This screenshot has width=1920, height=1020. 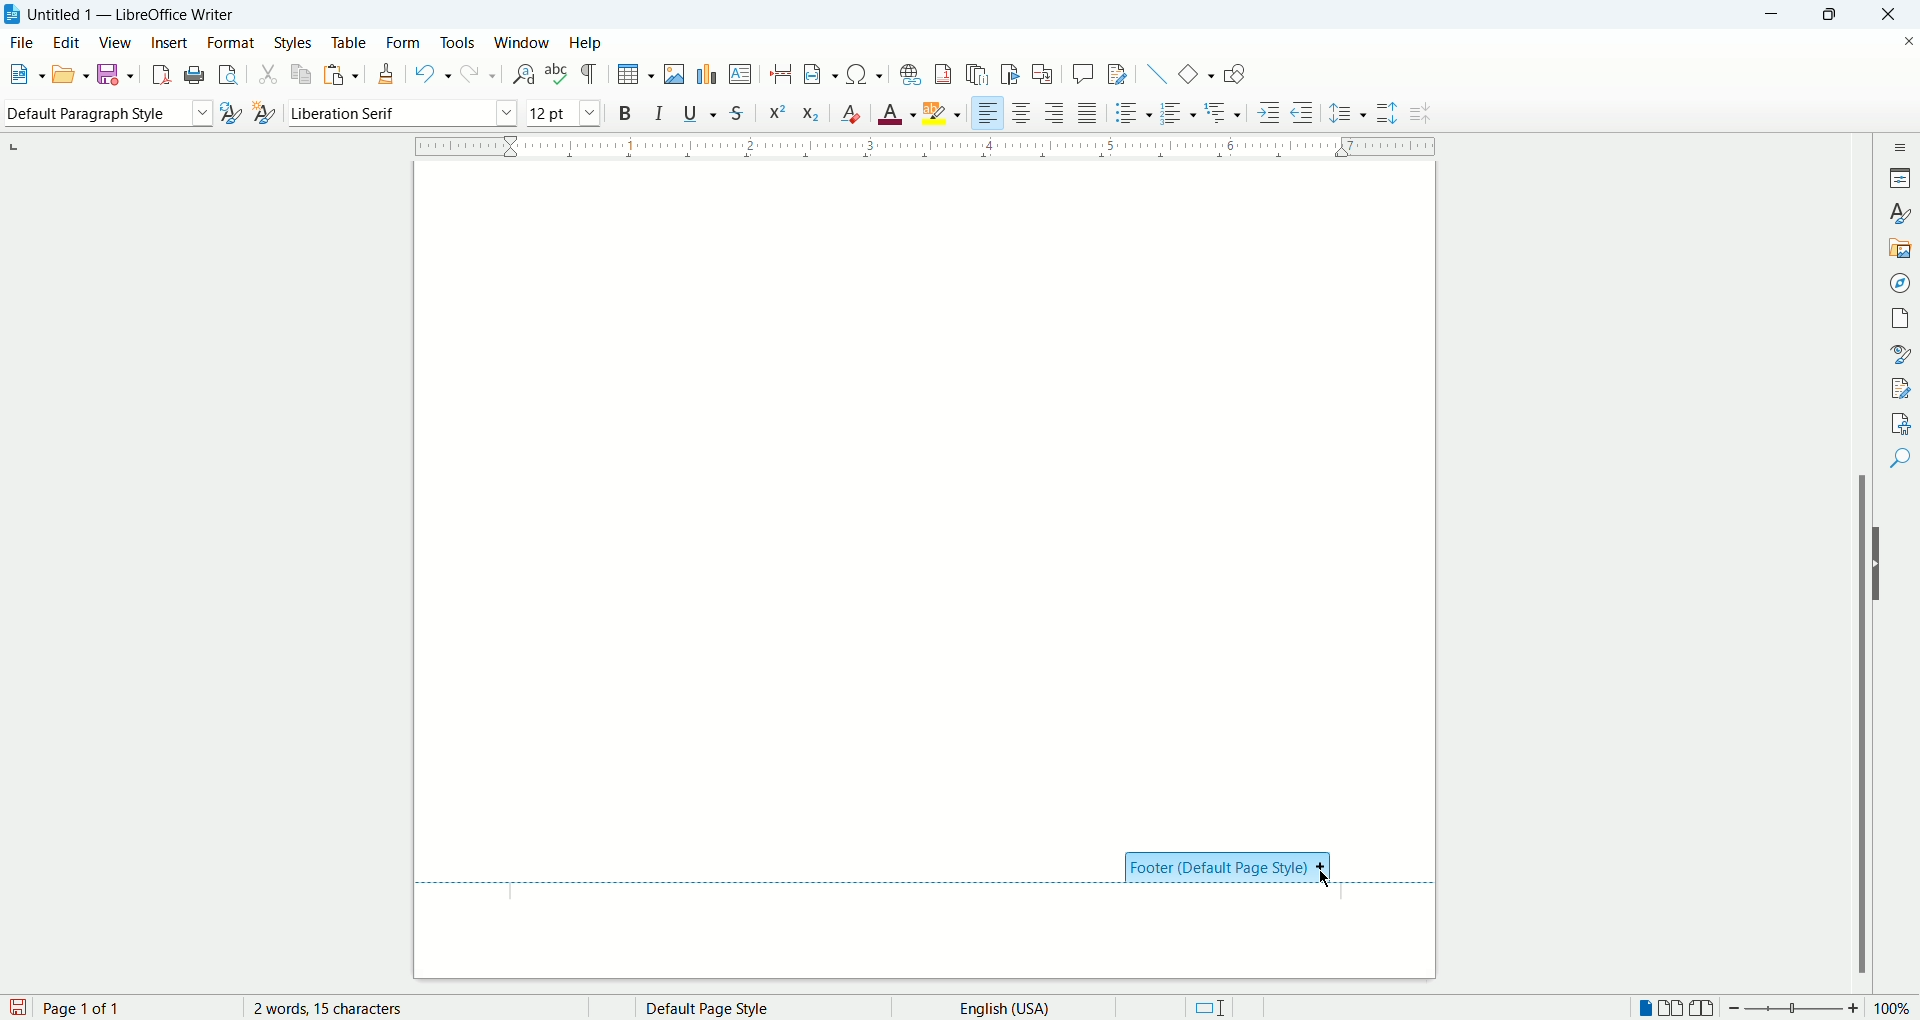 What do you see at coordinates (1130, 113) in the screenshot?
I see `unordered list` at bounding box center [1130, 113].